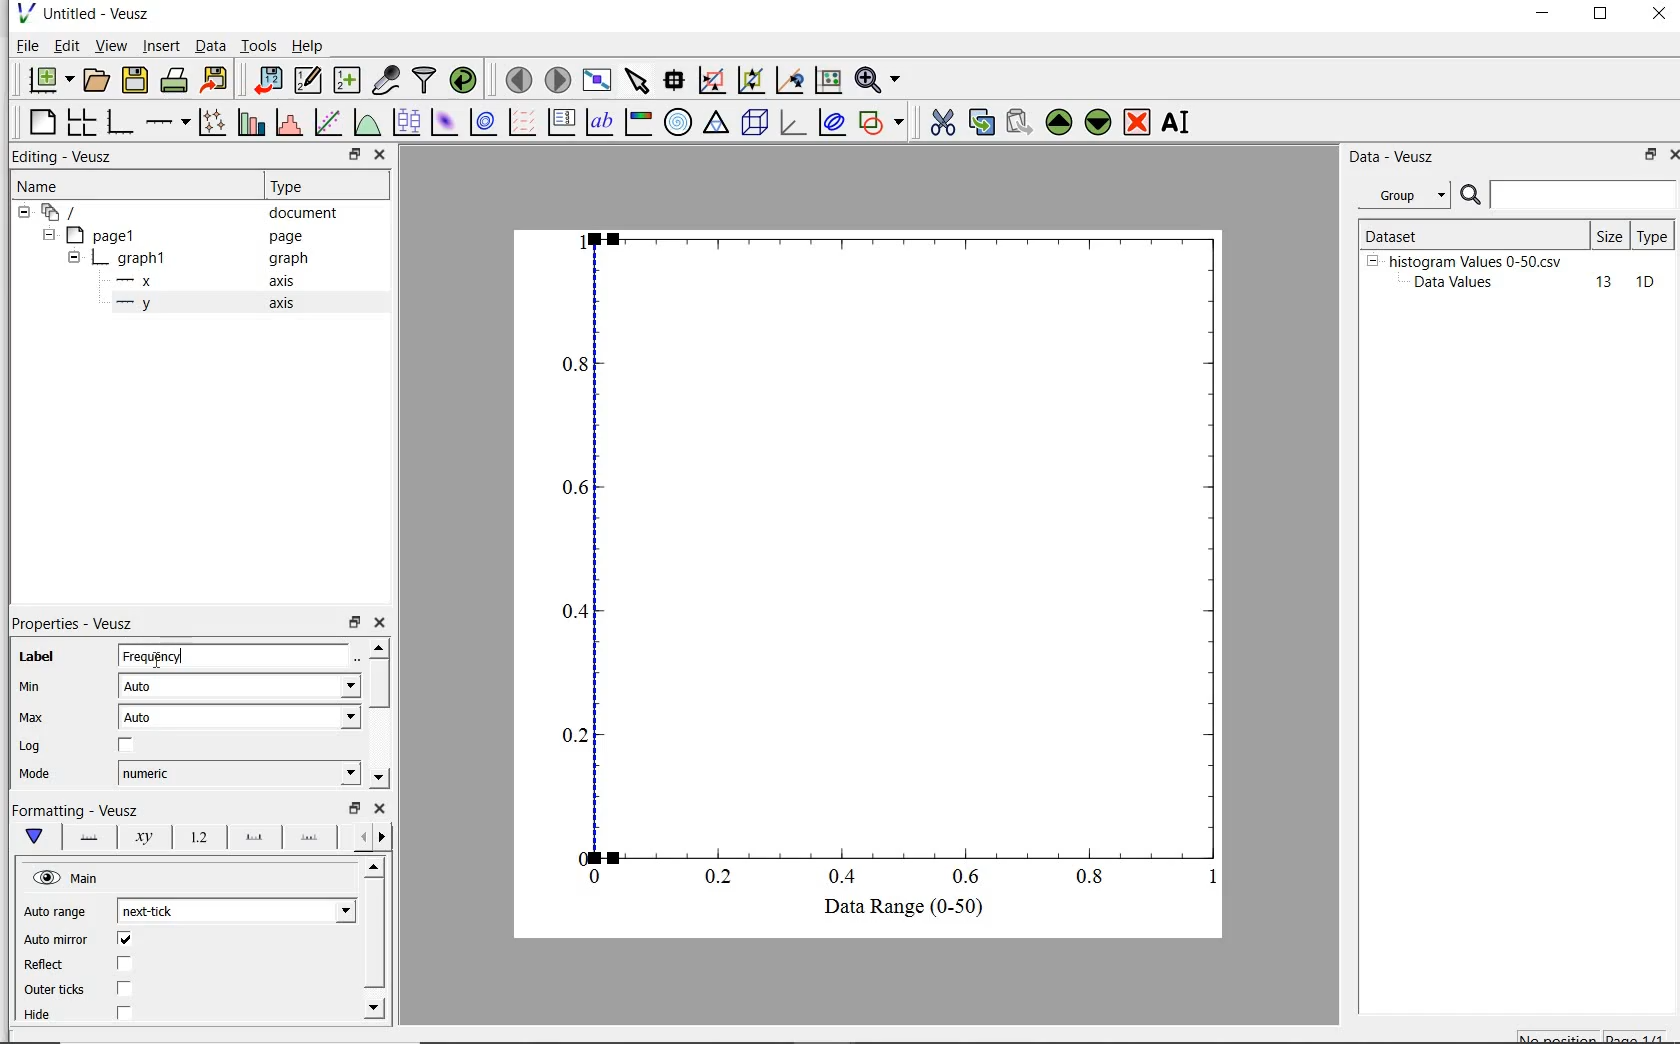 The image size is (1680, 1044). I want to click on zoom functions menu, so click(878, 80).